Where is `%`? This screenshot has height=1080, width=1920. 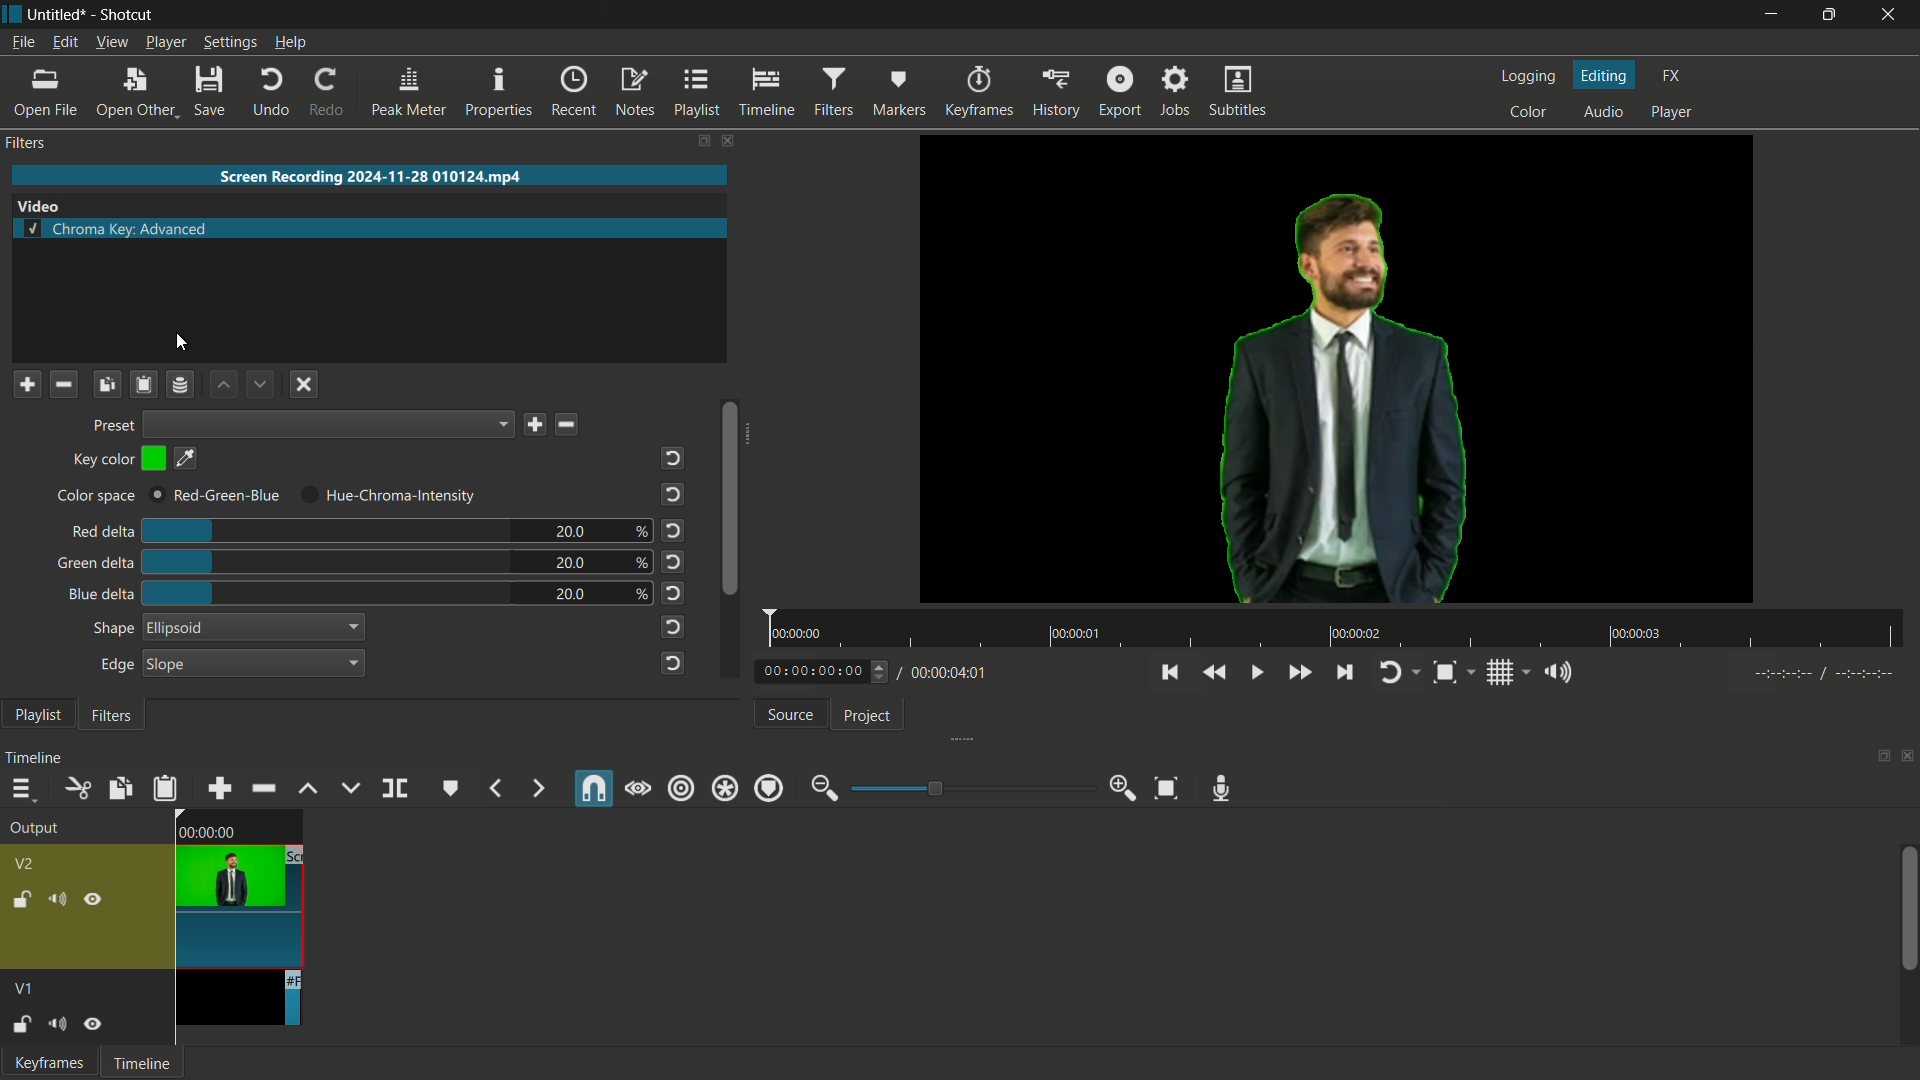
% is located at coordinates (643, 531).